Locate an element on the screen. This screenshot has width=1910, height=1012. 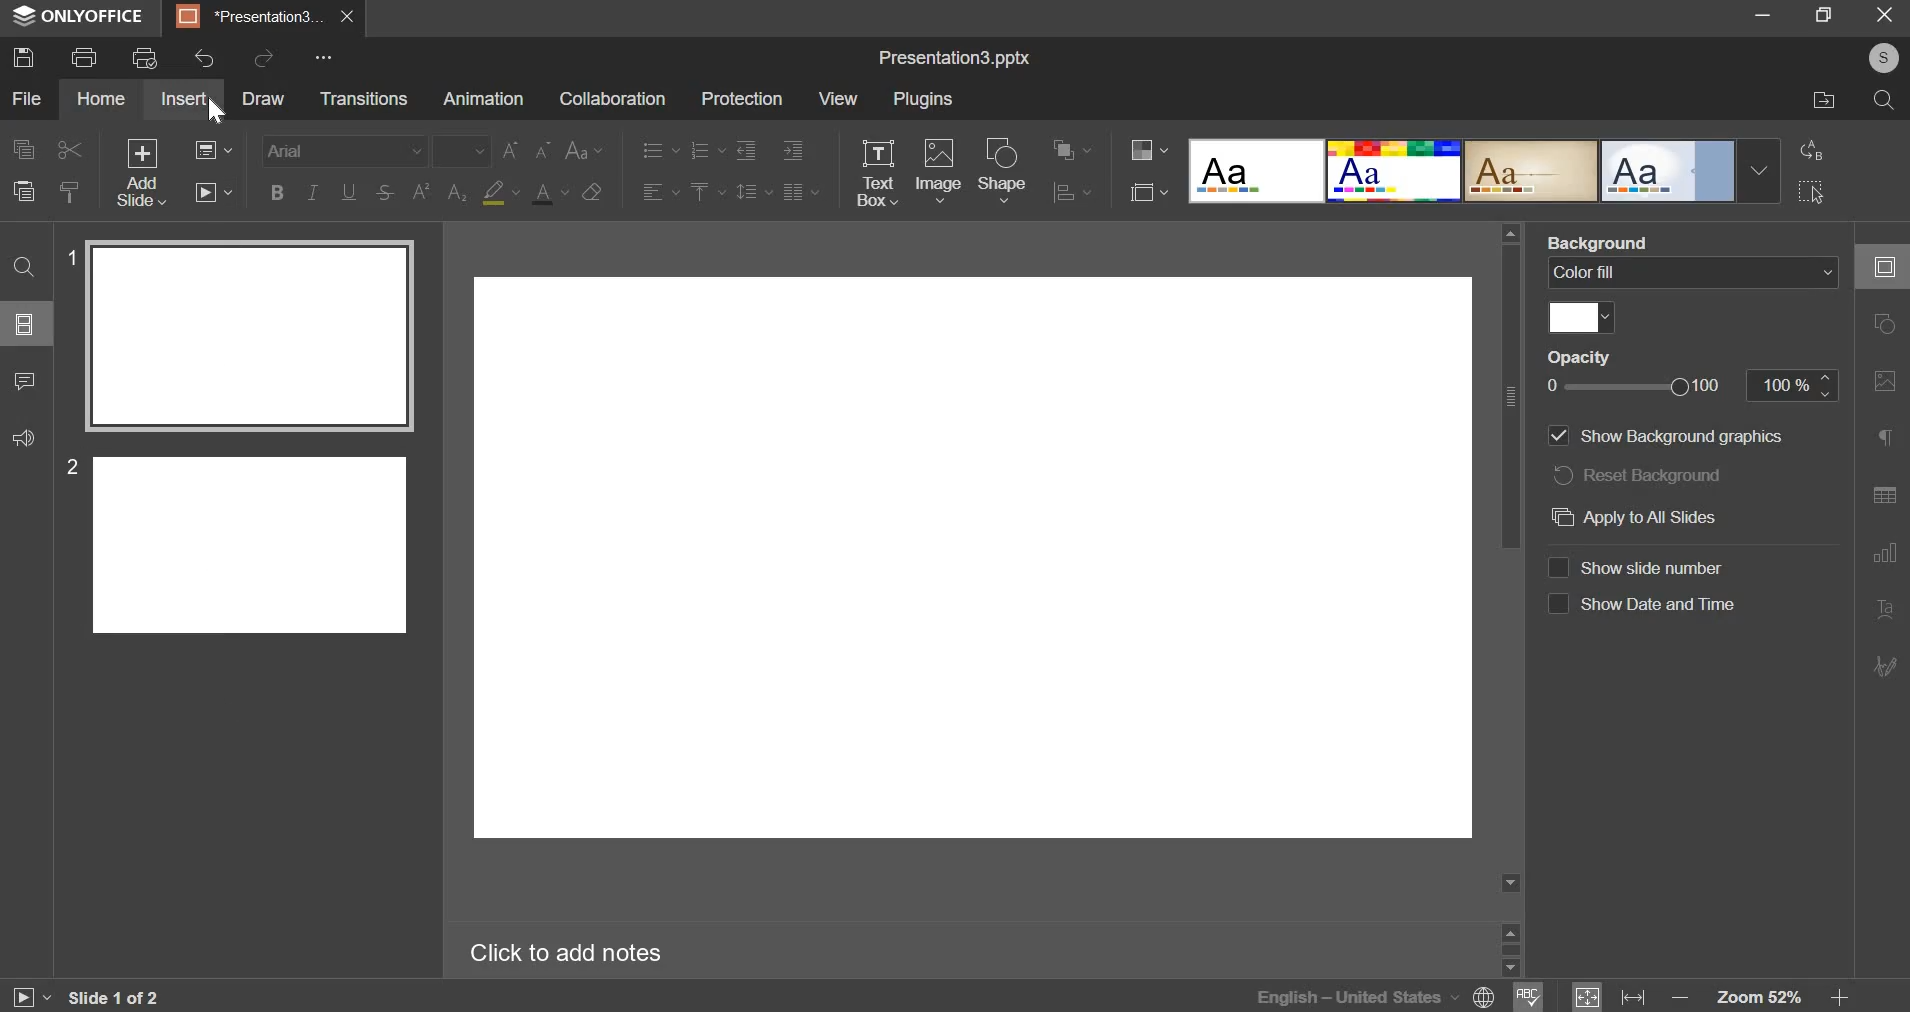
chart is located at coordinates (1074, 194).